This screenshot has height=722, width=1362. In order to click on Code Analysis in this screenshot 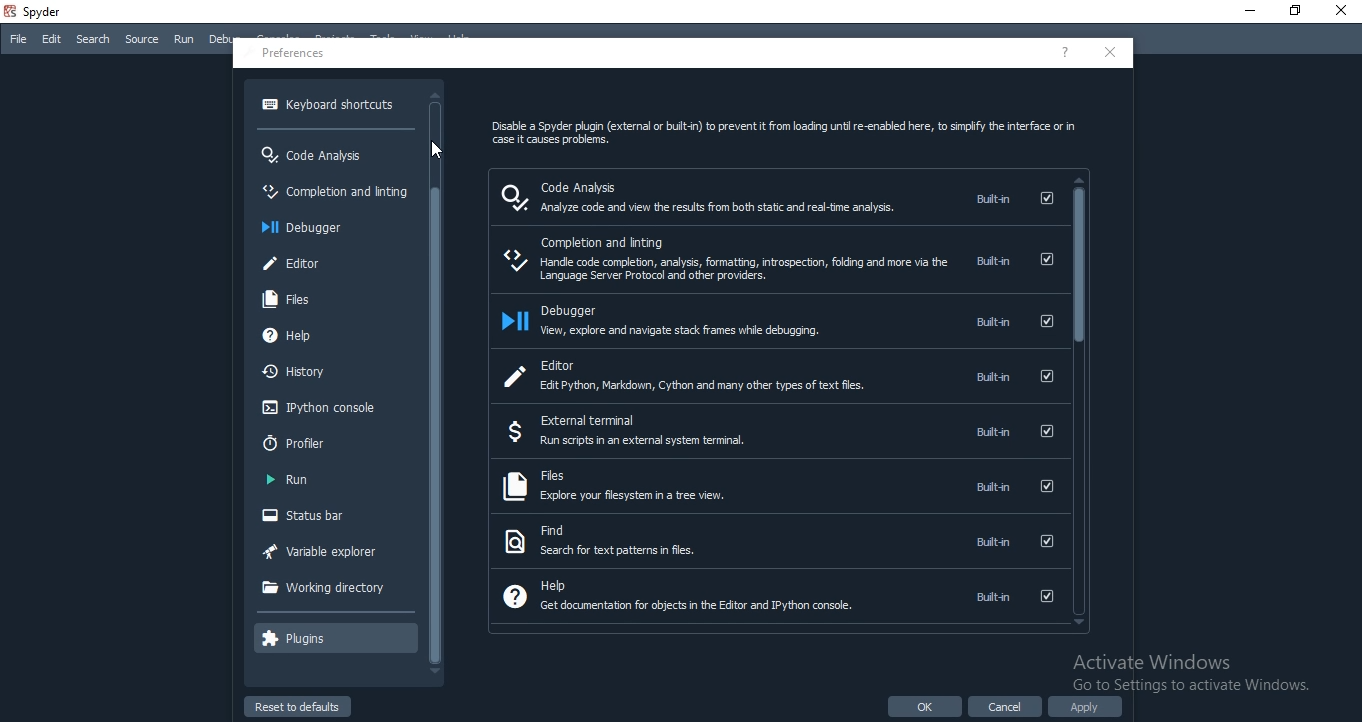, I will do `click(597, 184)`.